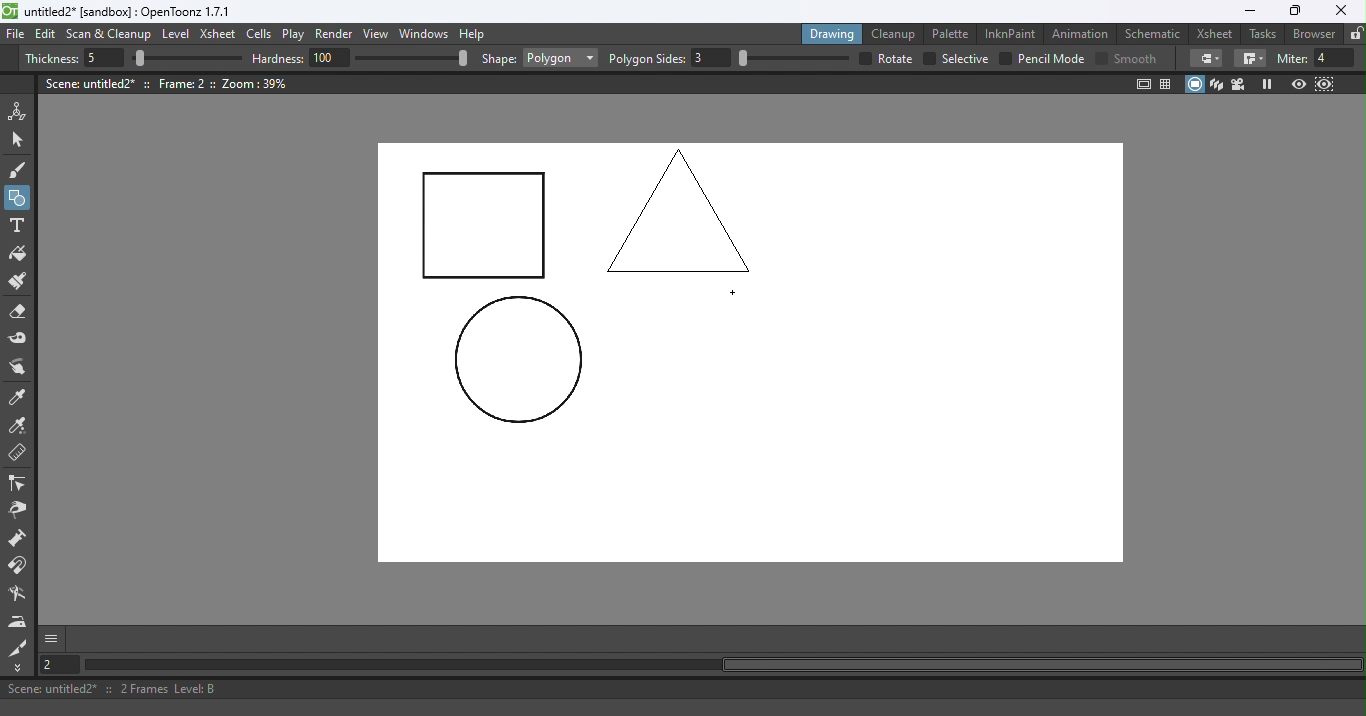 This screenshot has height=716, width=1366. Describe the element at coordinates (897, 33) in the screenshot. I see `Cleanup` at that location.